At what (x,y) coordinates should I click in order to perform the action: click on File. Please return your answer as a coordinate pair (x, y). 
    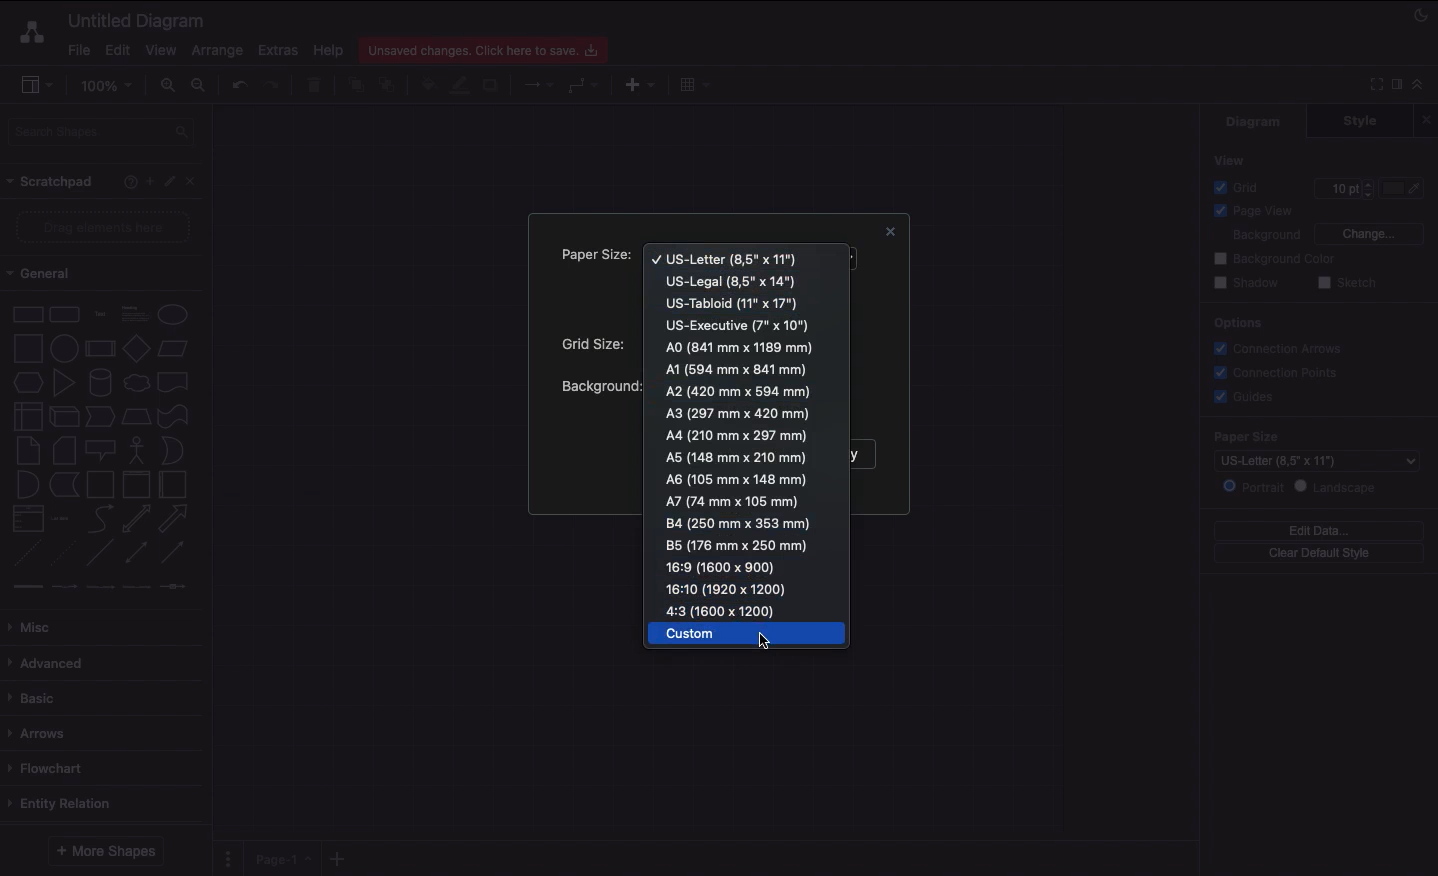
    Looking at the image, I should click on (77, 50).